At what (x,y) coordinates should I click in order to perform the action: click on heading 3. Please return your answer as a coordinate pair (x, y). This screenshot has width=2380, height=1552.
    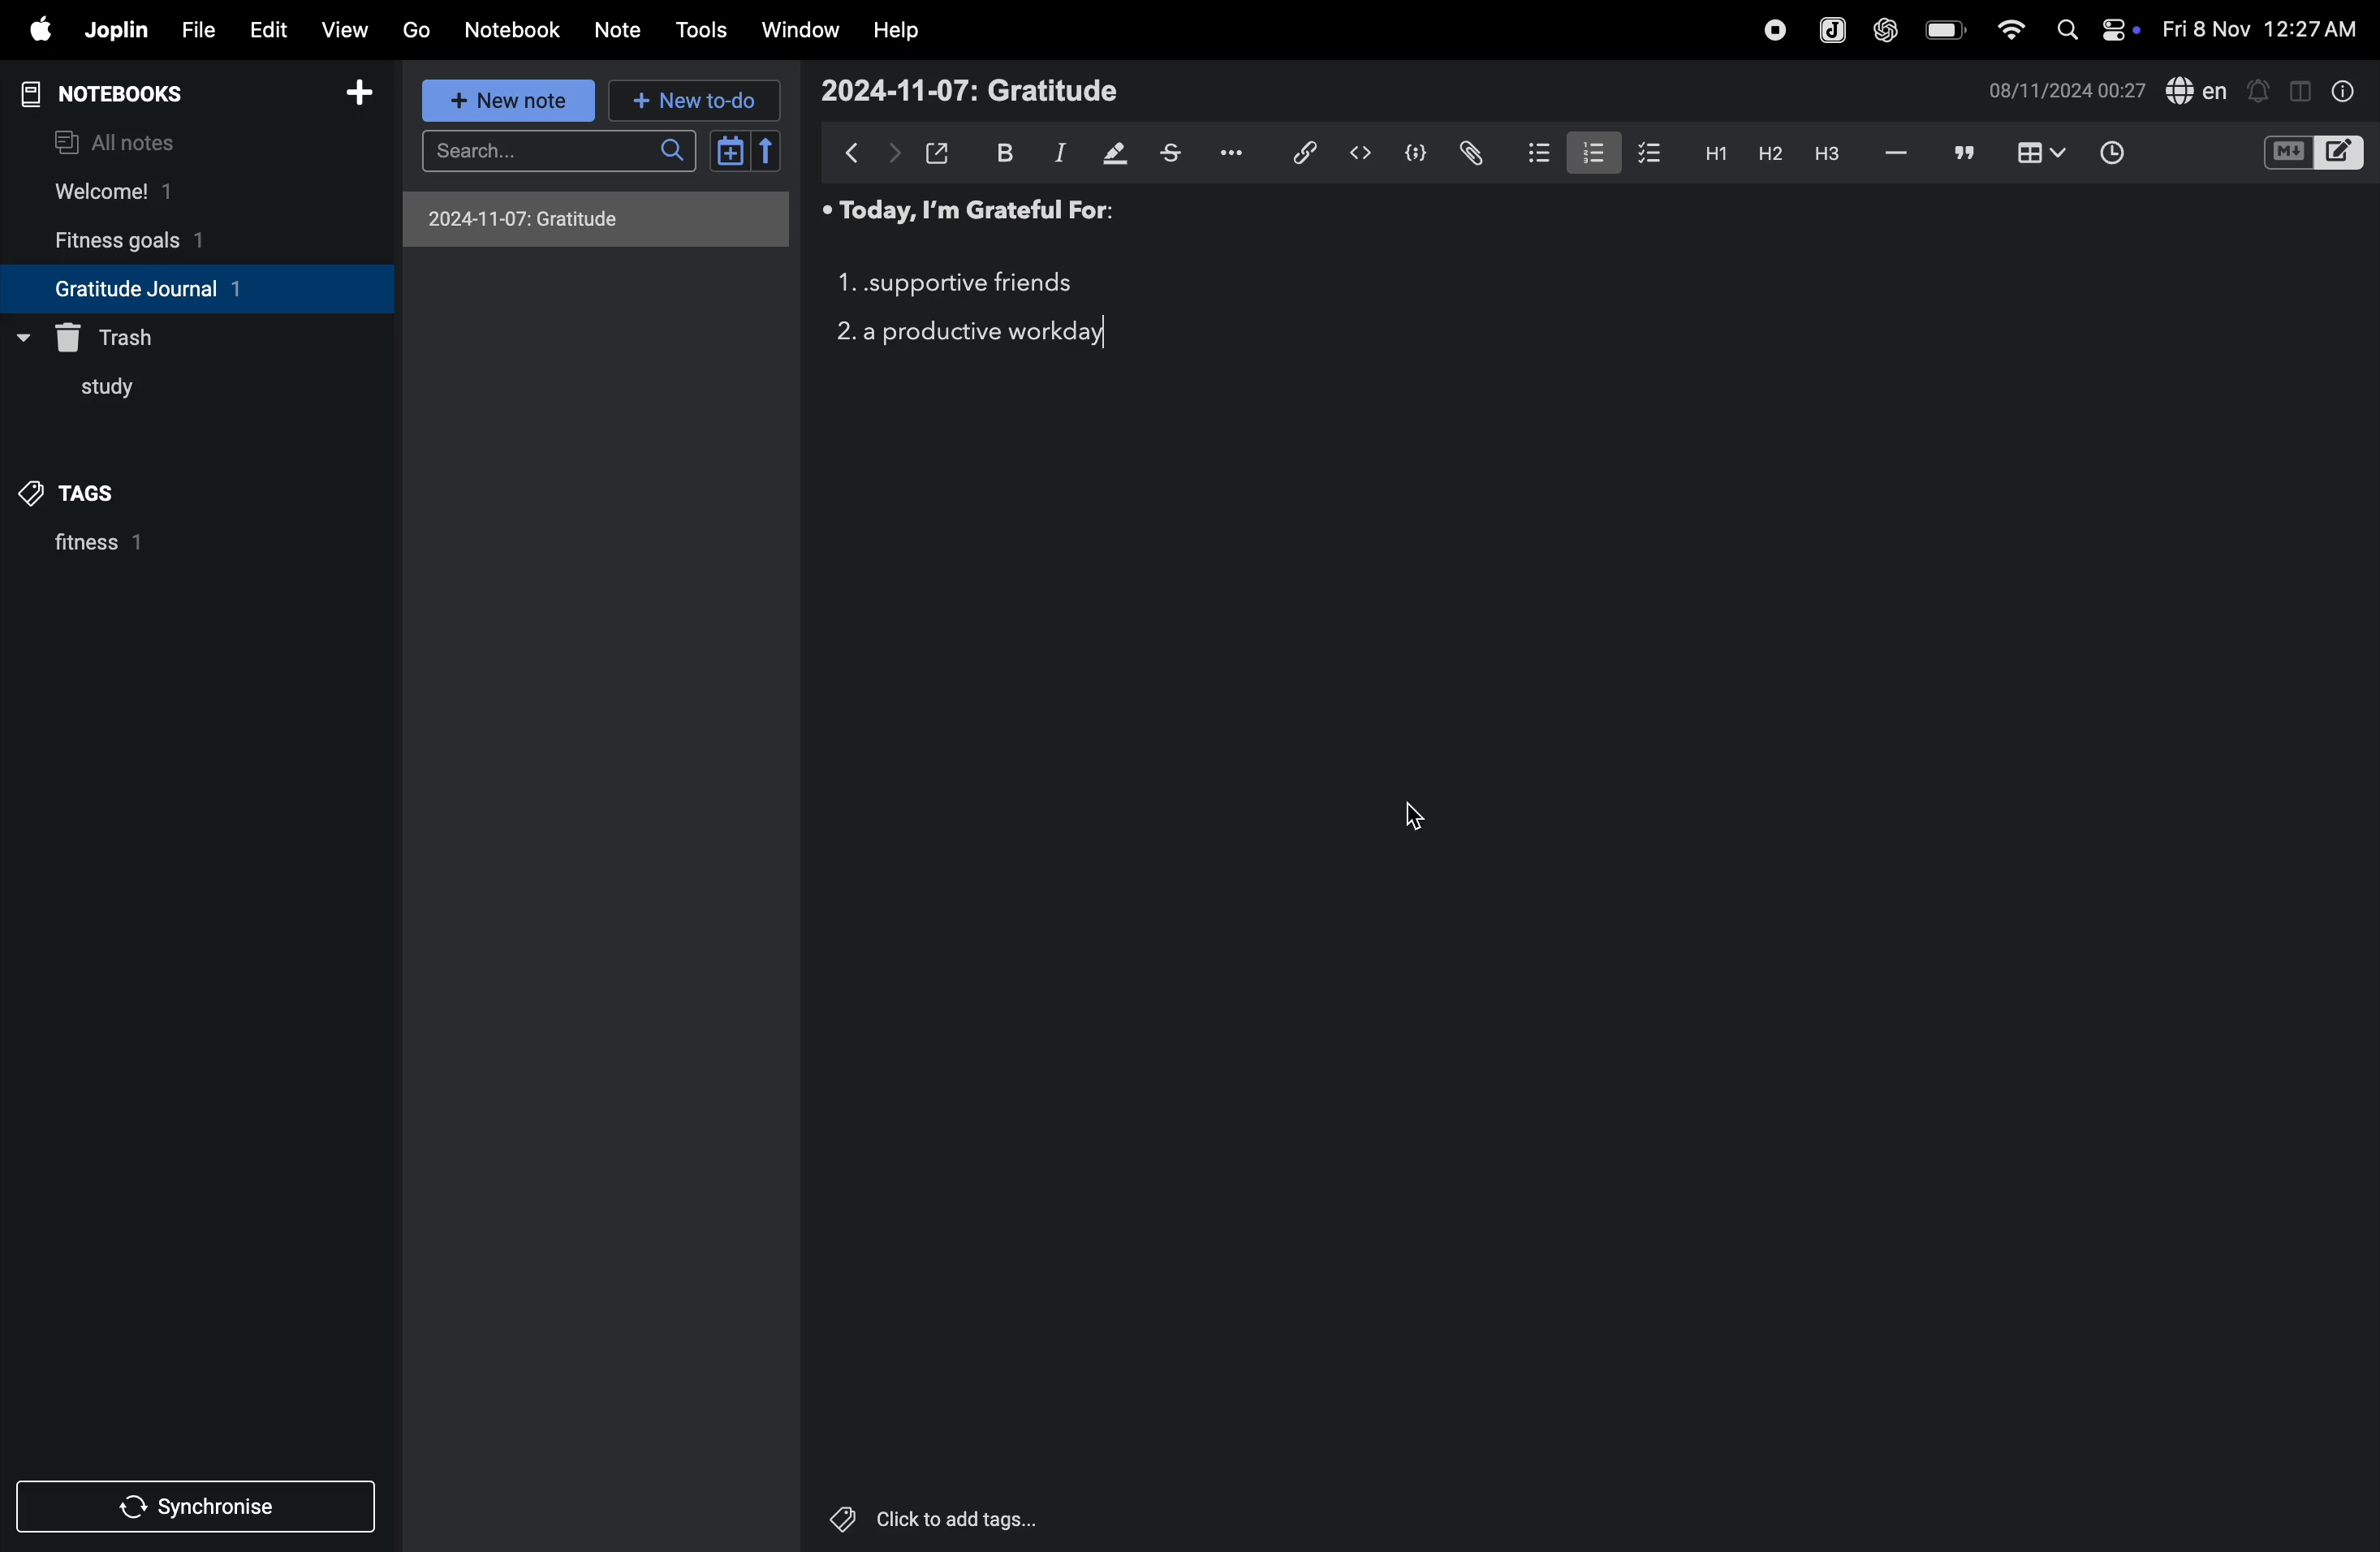
    Looking at the image, I should click on (1832, 159).